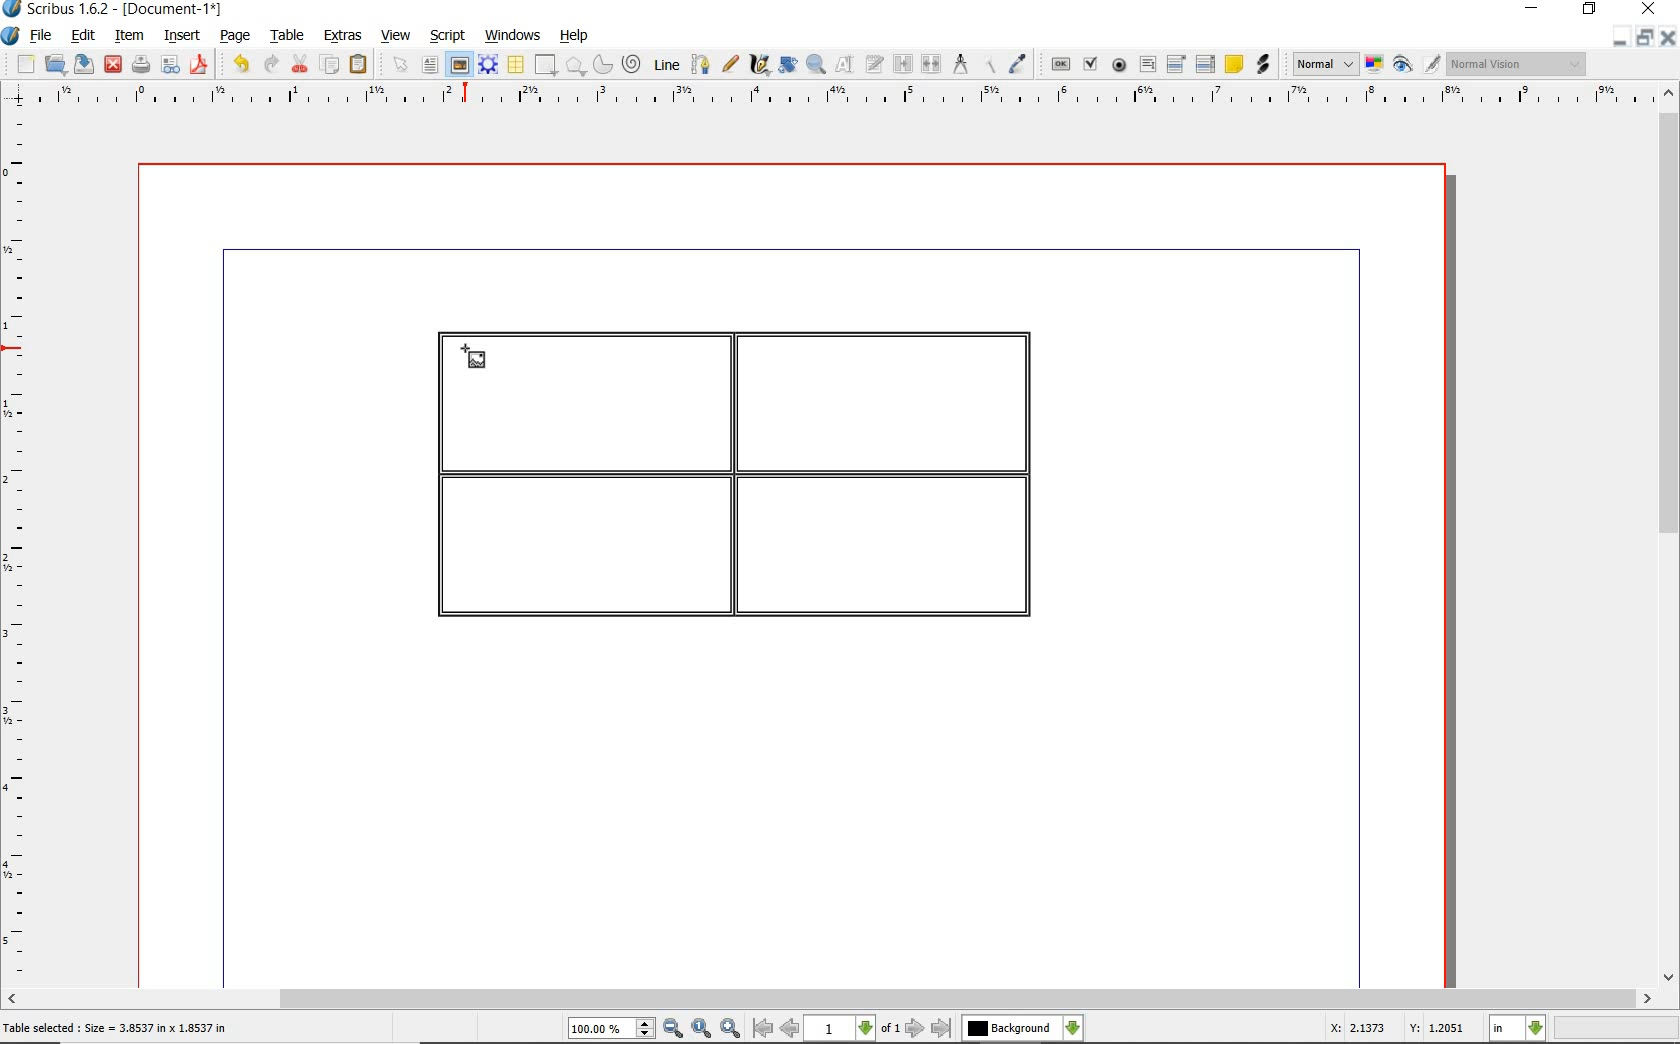 The height and width of the screenshot is (1044, 1680). Describe the element at coordinates (605, 66) in the screenshot. I see `arc` at that location.